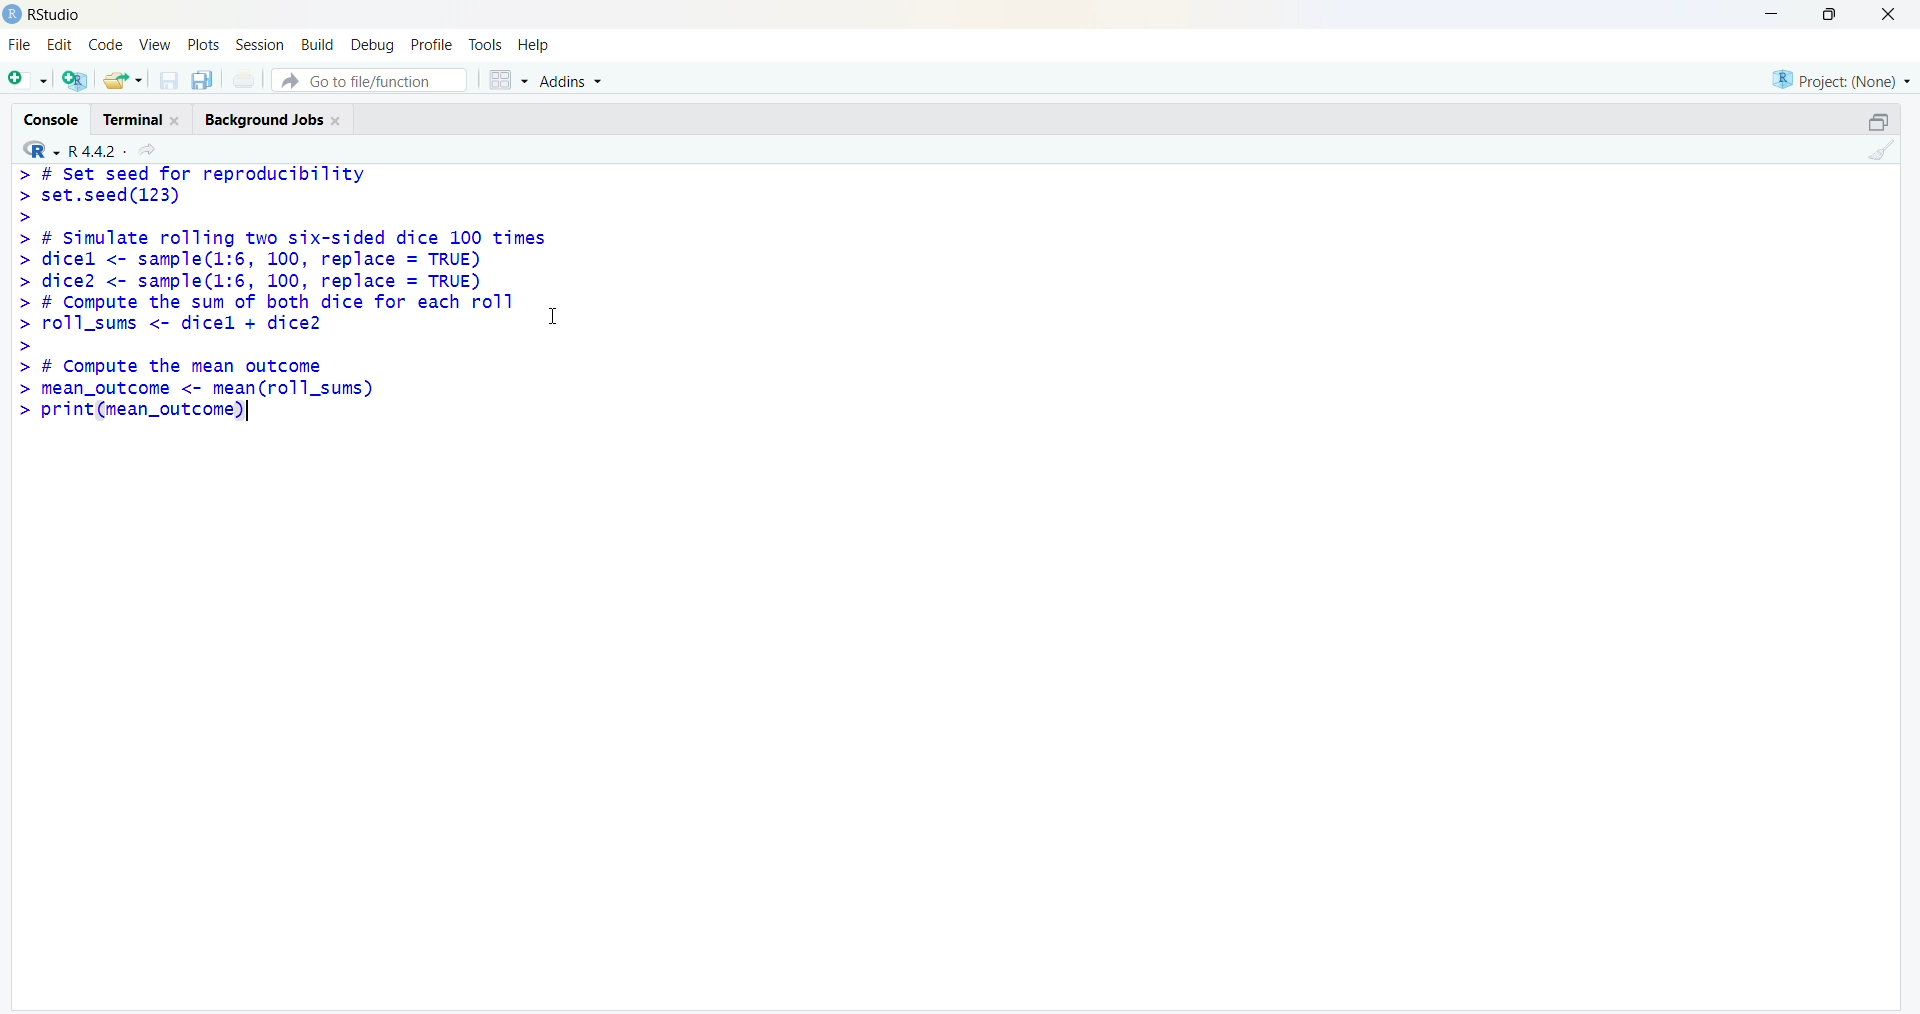  What do you see at coordinates (1835, 14) in the screenshot?
I see `maximise` at bounding box center [1835, 14].